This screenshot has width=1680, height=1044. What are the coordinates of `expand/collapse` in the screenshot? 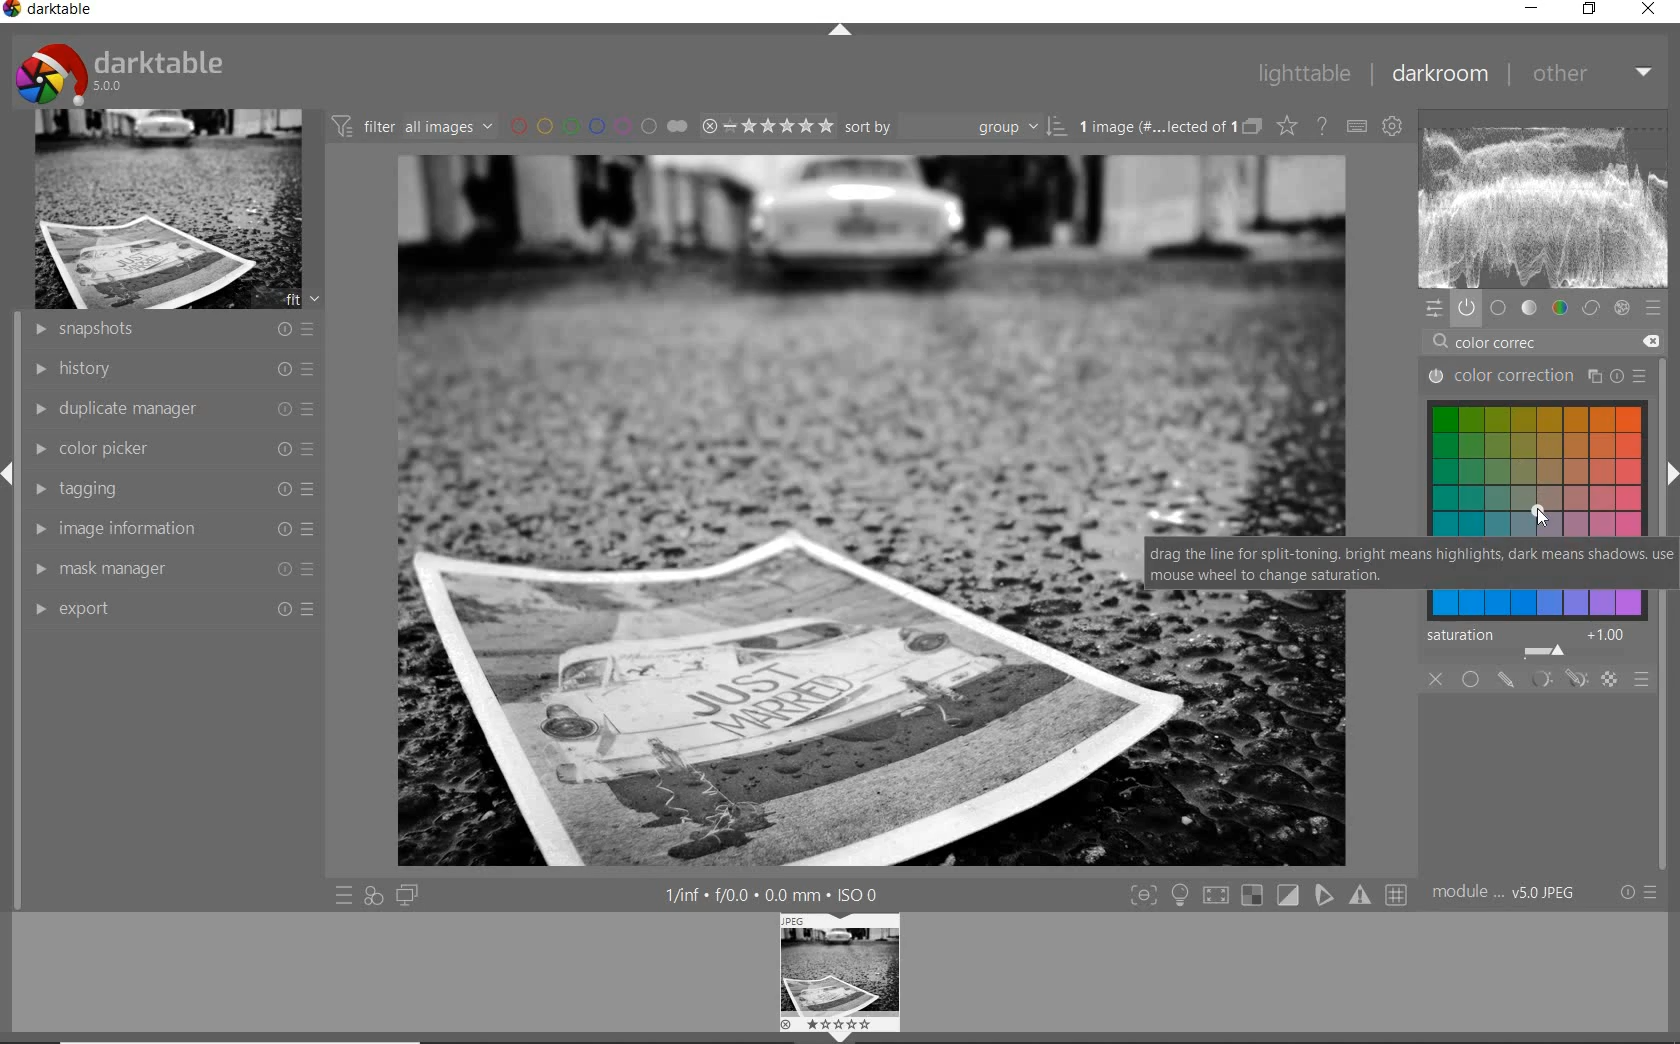 It's located at (1670, 474).